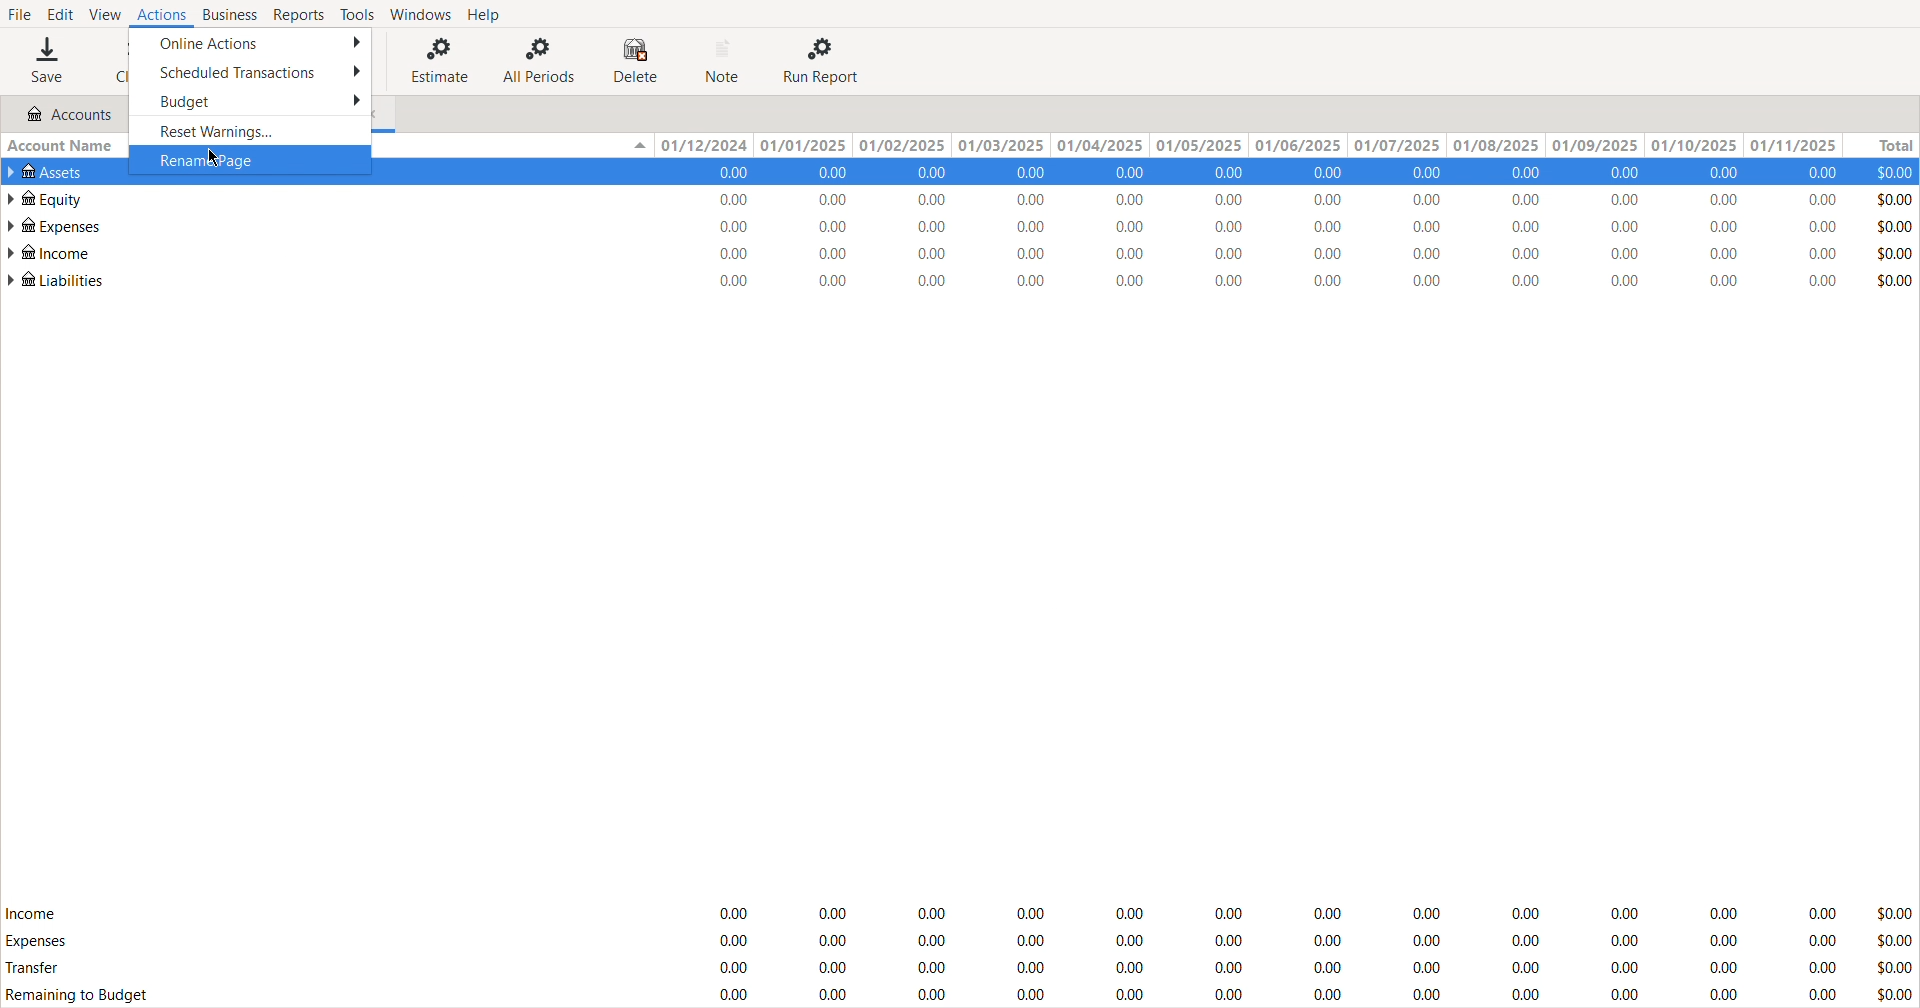 The image size is (1920, 1008). Describe the element at coordinates (250, 69) in the screenshot. I see `scheduled Transactions` at that location.